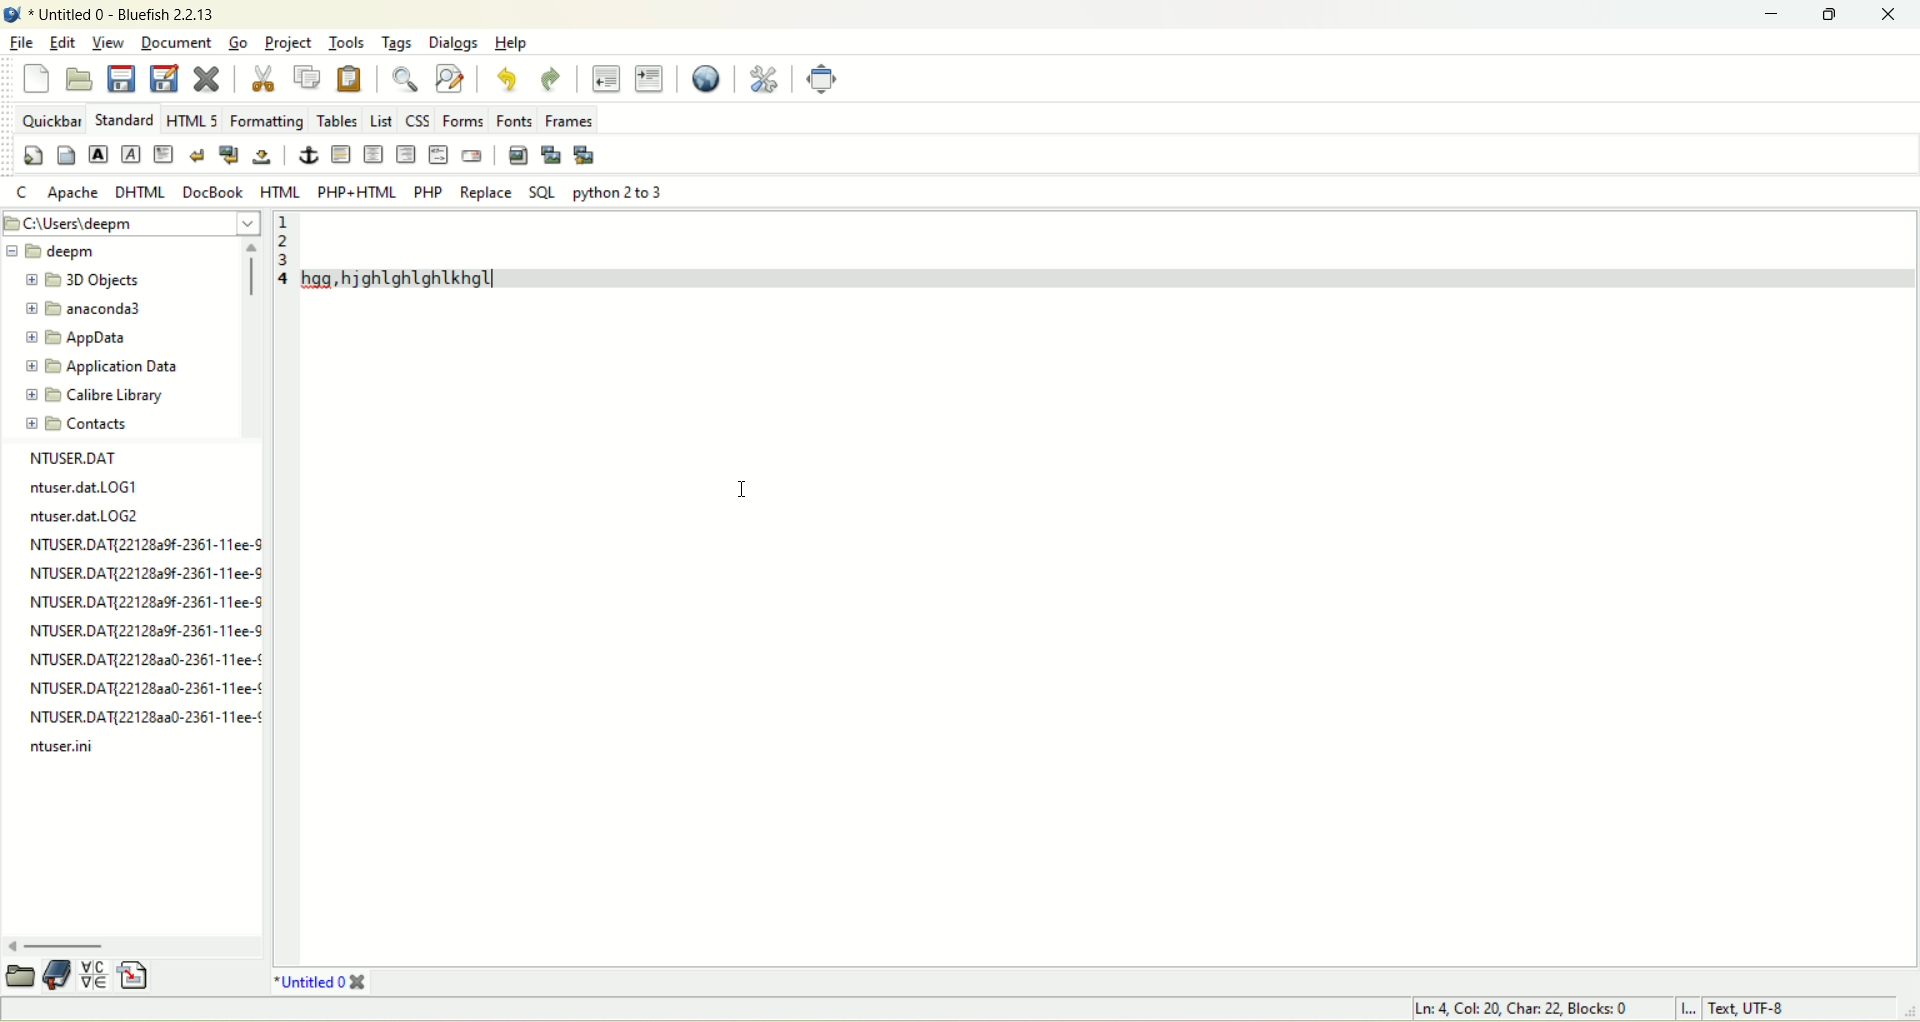 Image resolution: width=1920 pixels, height=1022 pixels. Describe the element at coordinates (1521, 1010) in the screenshot. I see `cursor position` at that location.